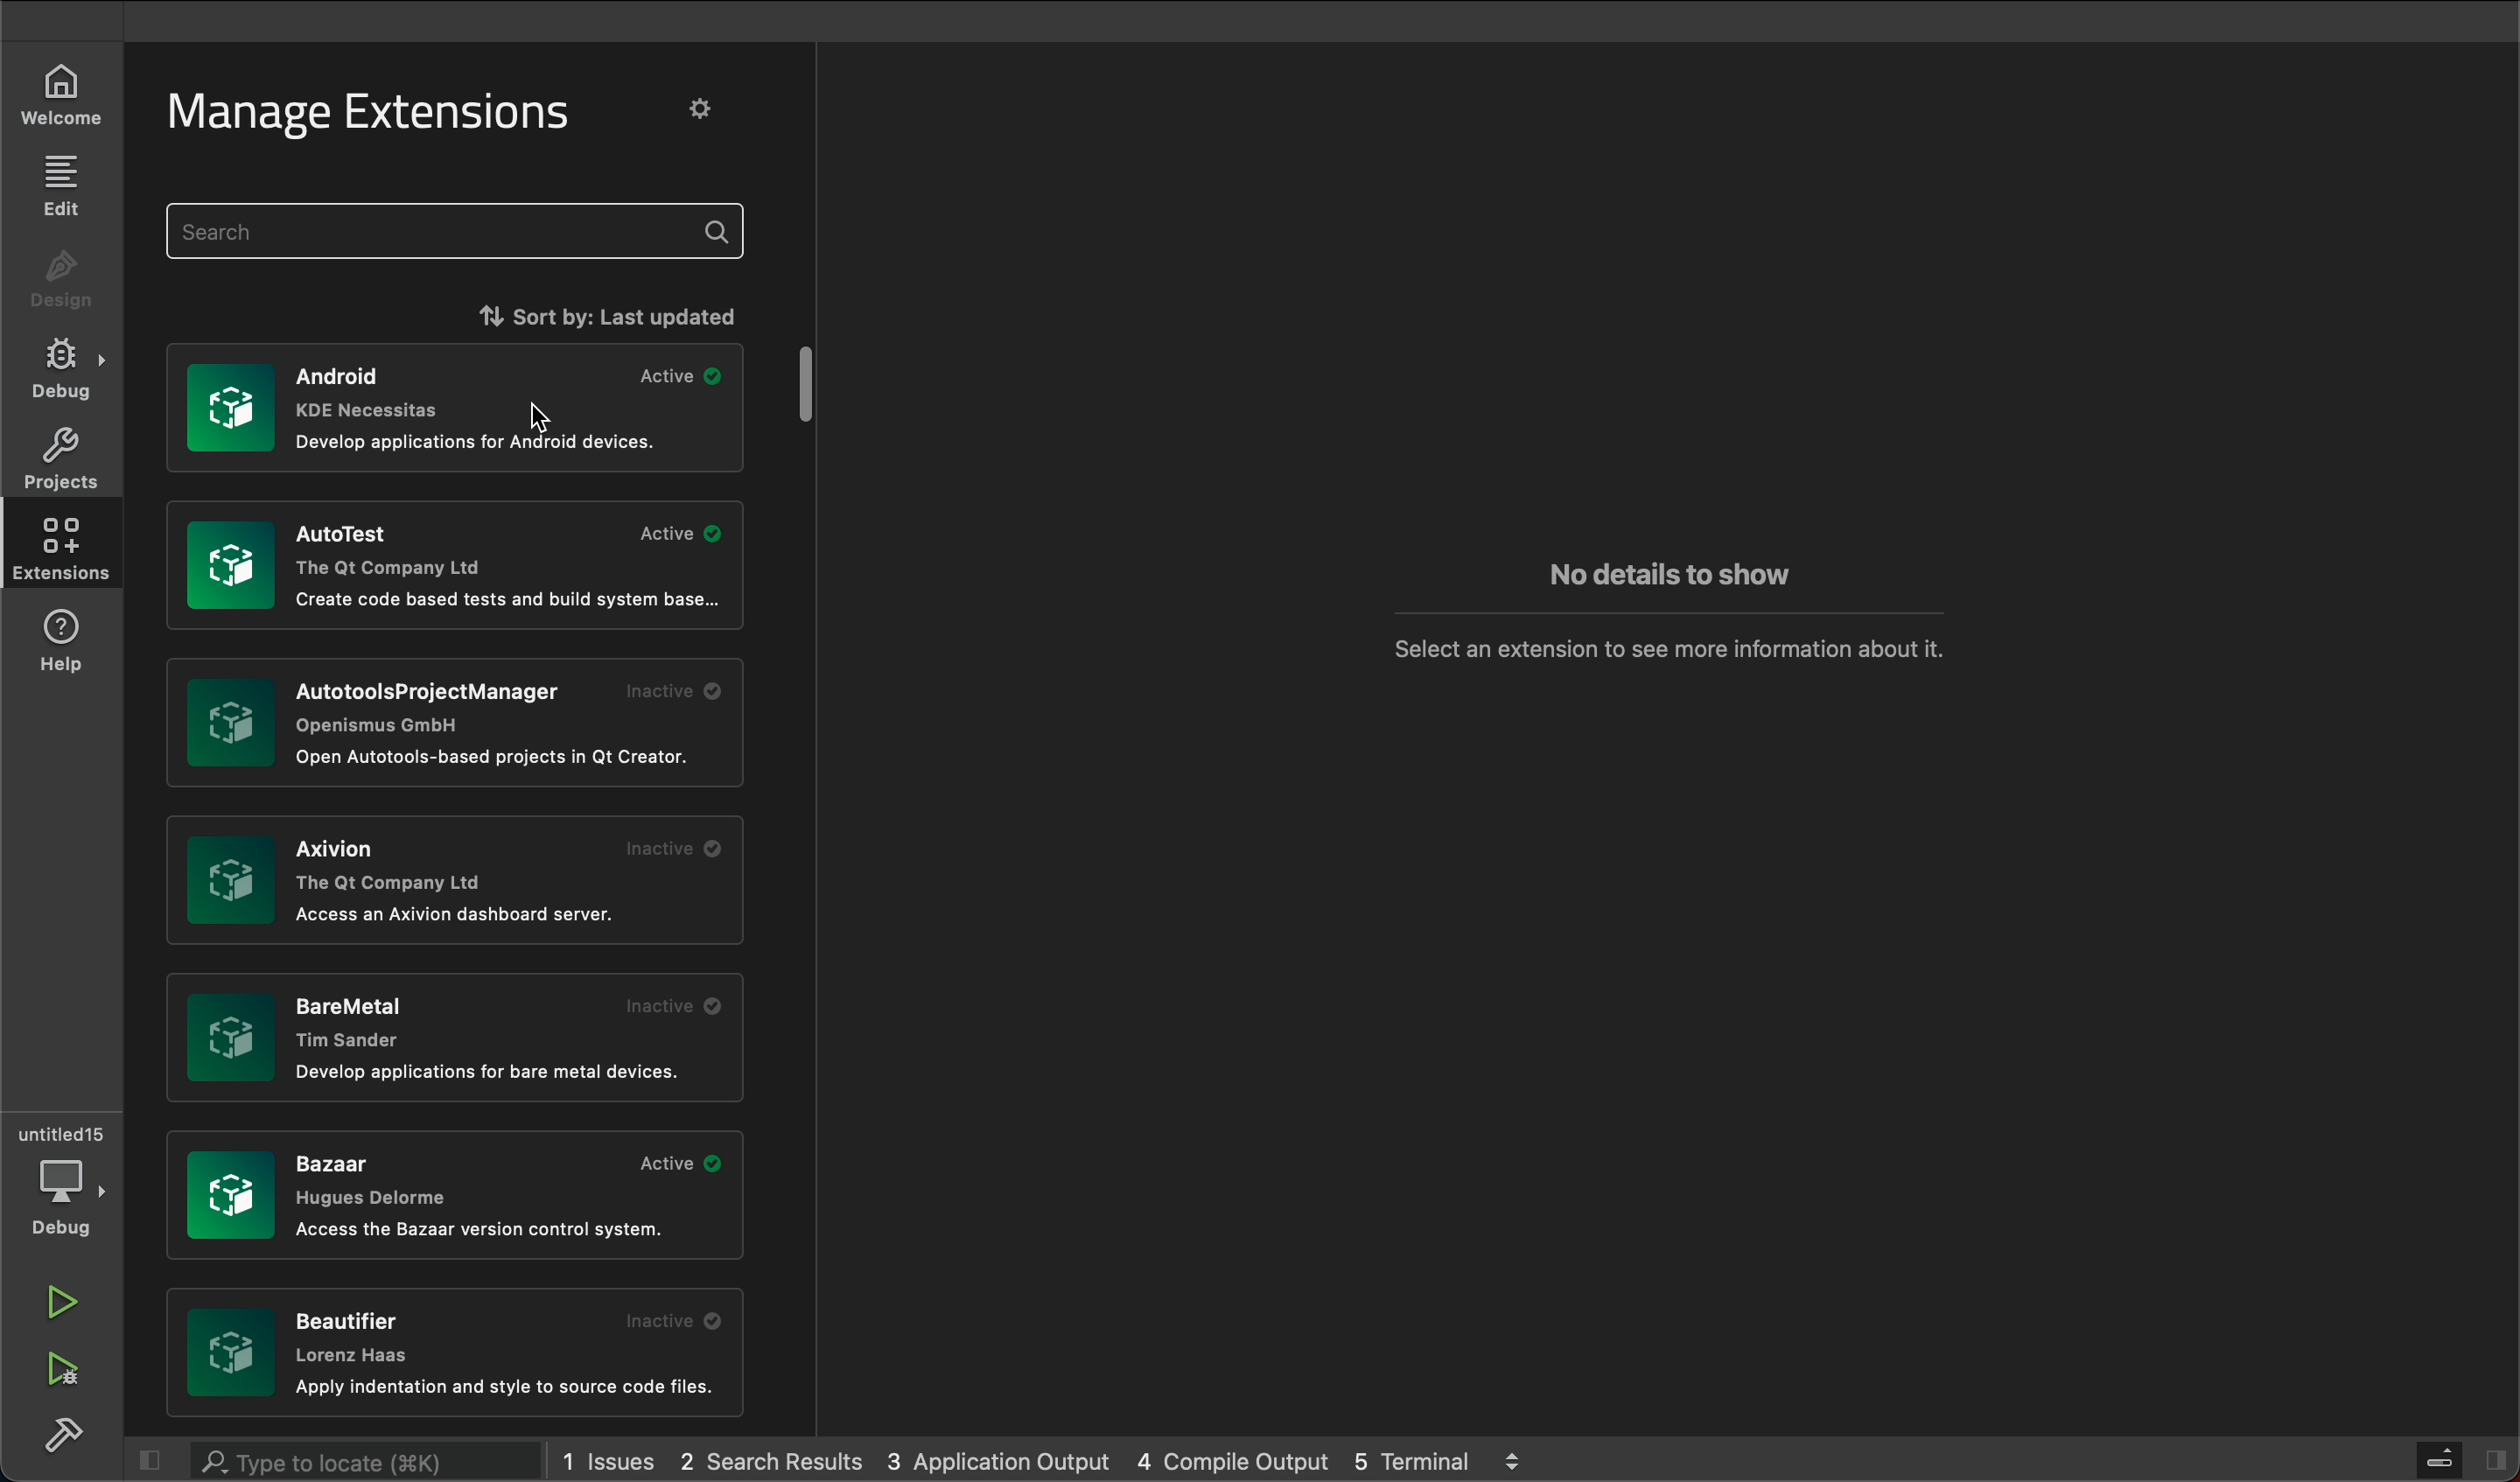  Describe the element at coordinates (543, 416) in the screenshot. I see `cursor` at that location.